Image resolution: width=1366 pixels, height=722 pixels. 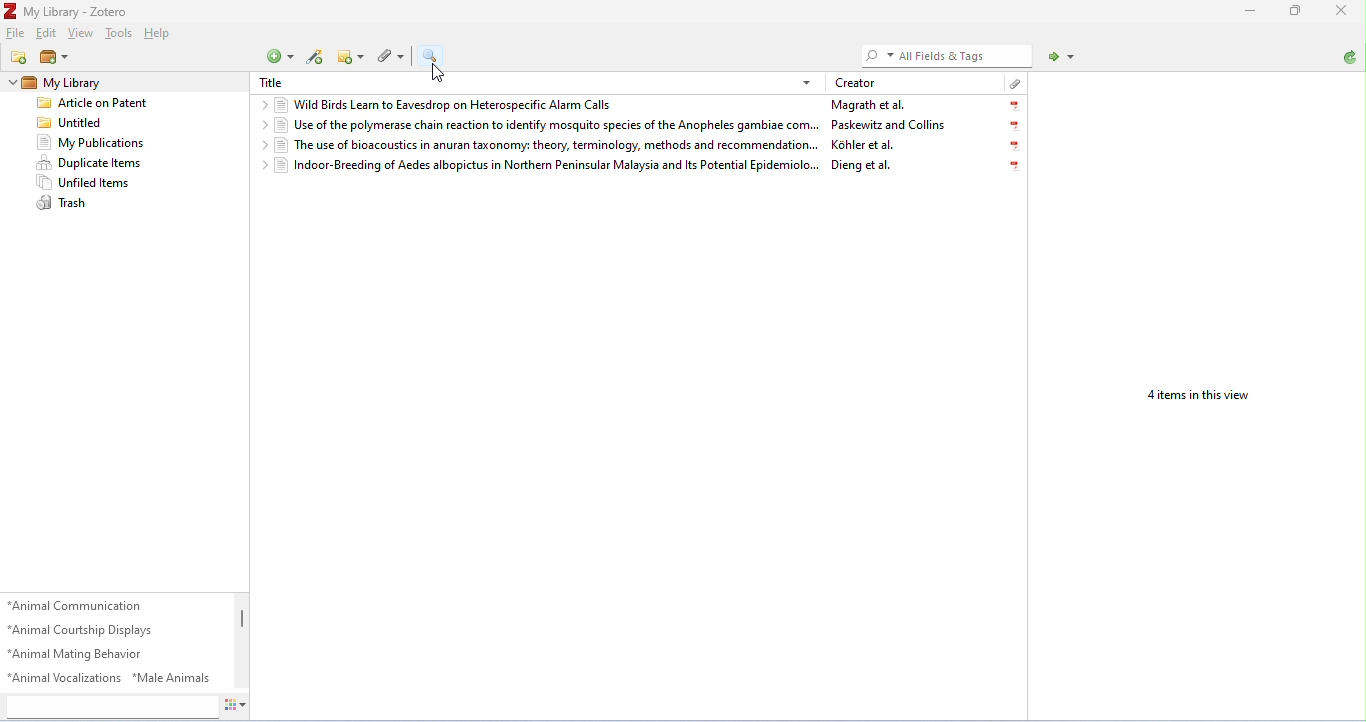 I want to click on drop-down, so click(x=262, y=104).